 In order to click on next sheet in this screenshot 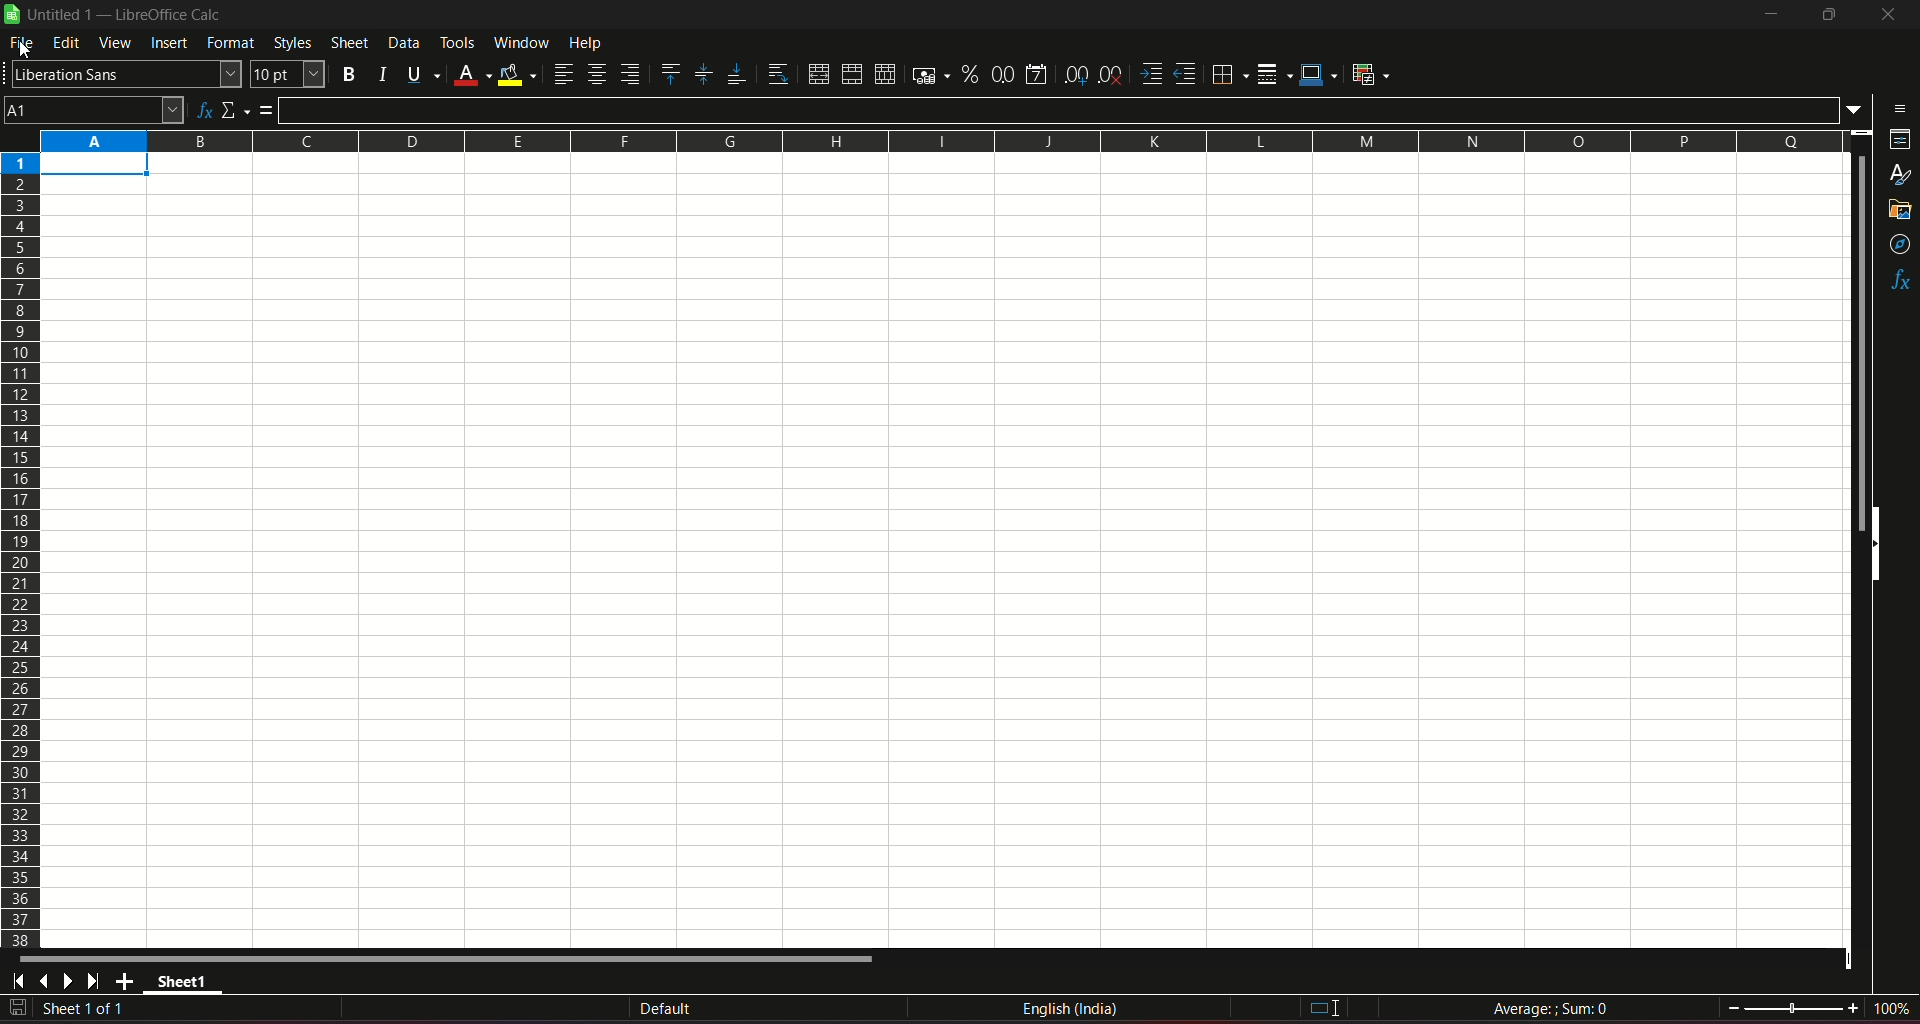, I will do `click(72, 982)`.